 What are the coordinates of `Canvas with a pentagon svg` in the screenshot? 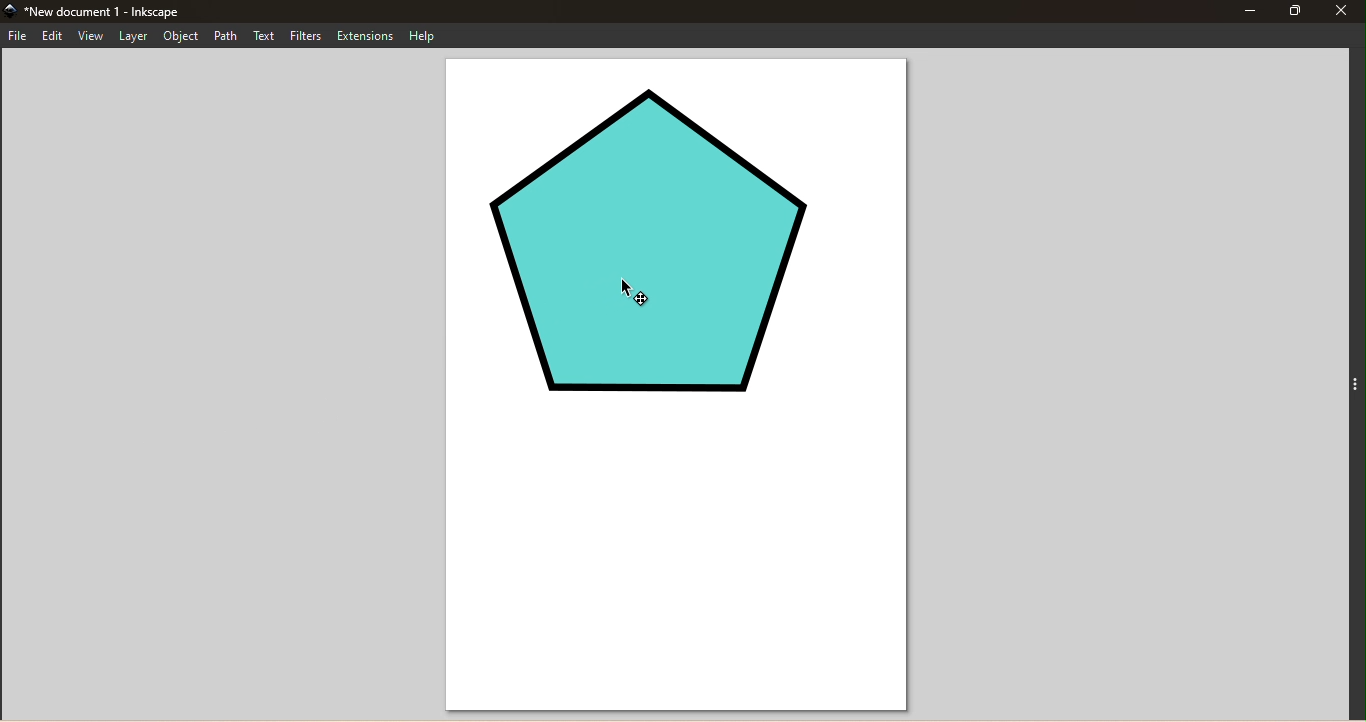 It's located at (672, 385).